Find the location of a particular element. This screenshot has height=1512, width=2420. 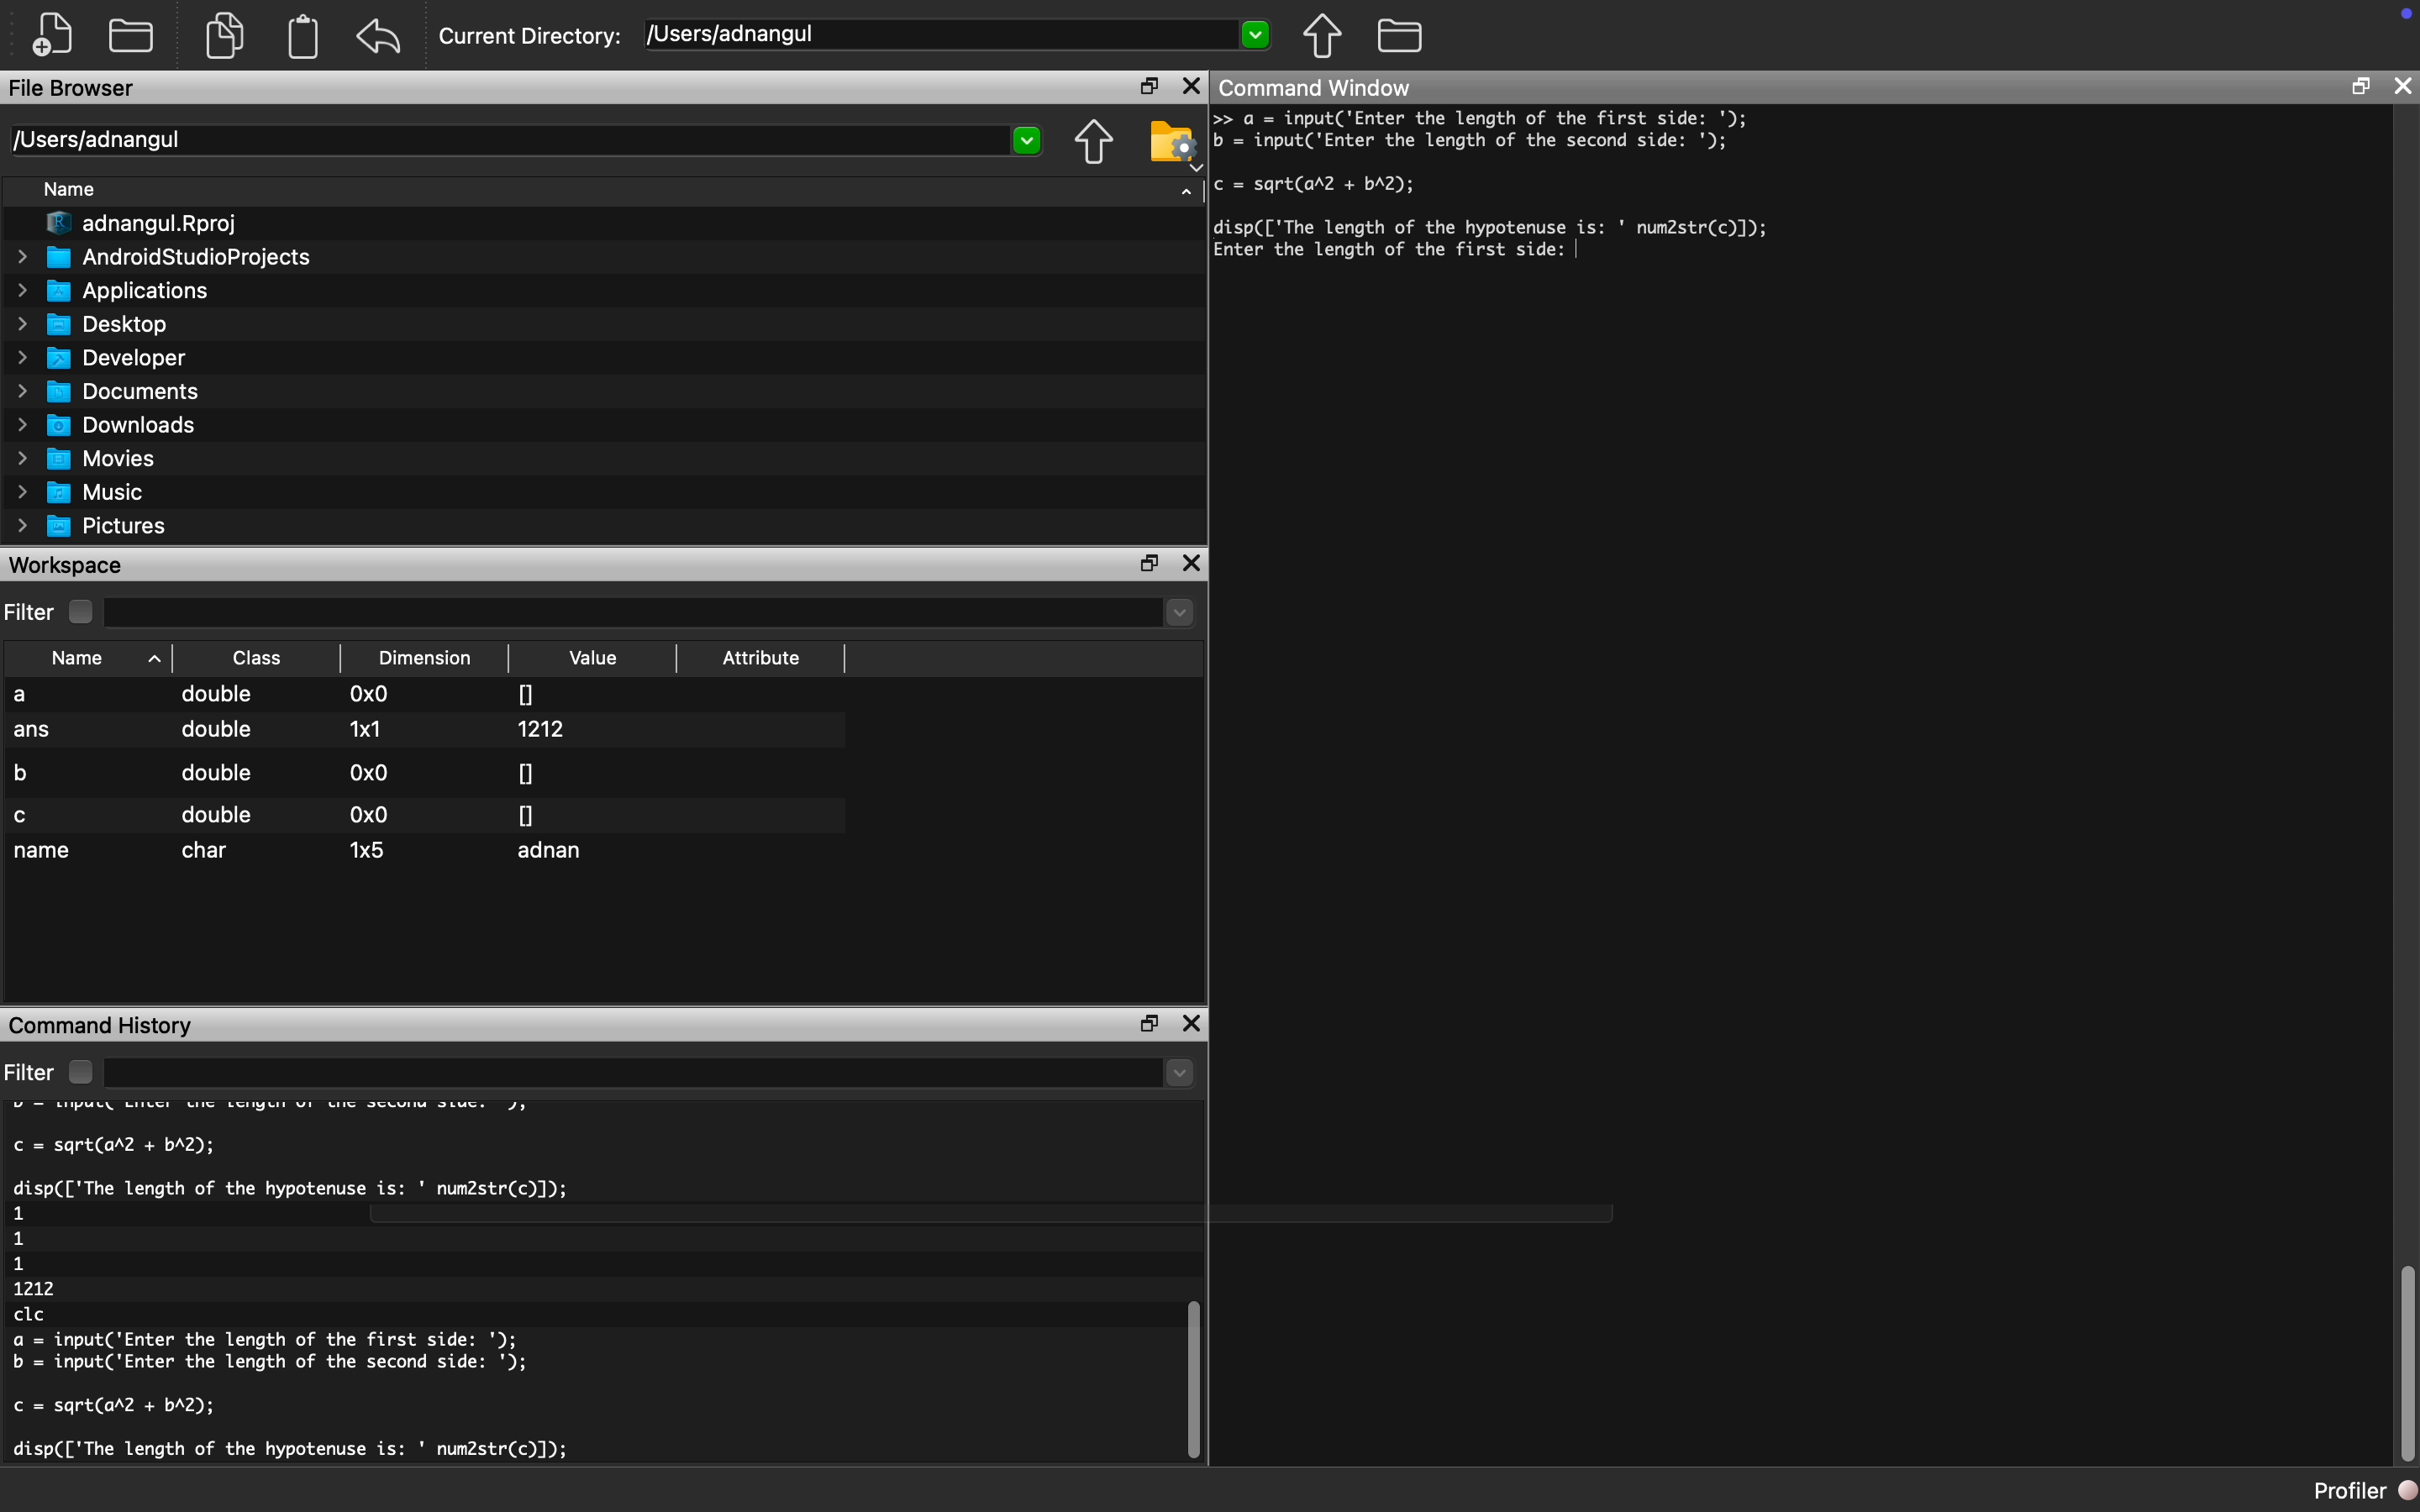

close is located at coordinates (1196, 564).